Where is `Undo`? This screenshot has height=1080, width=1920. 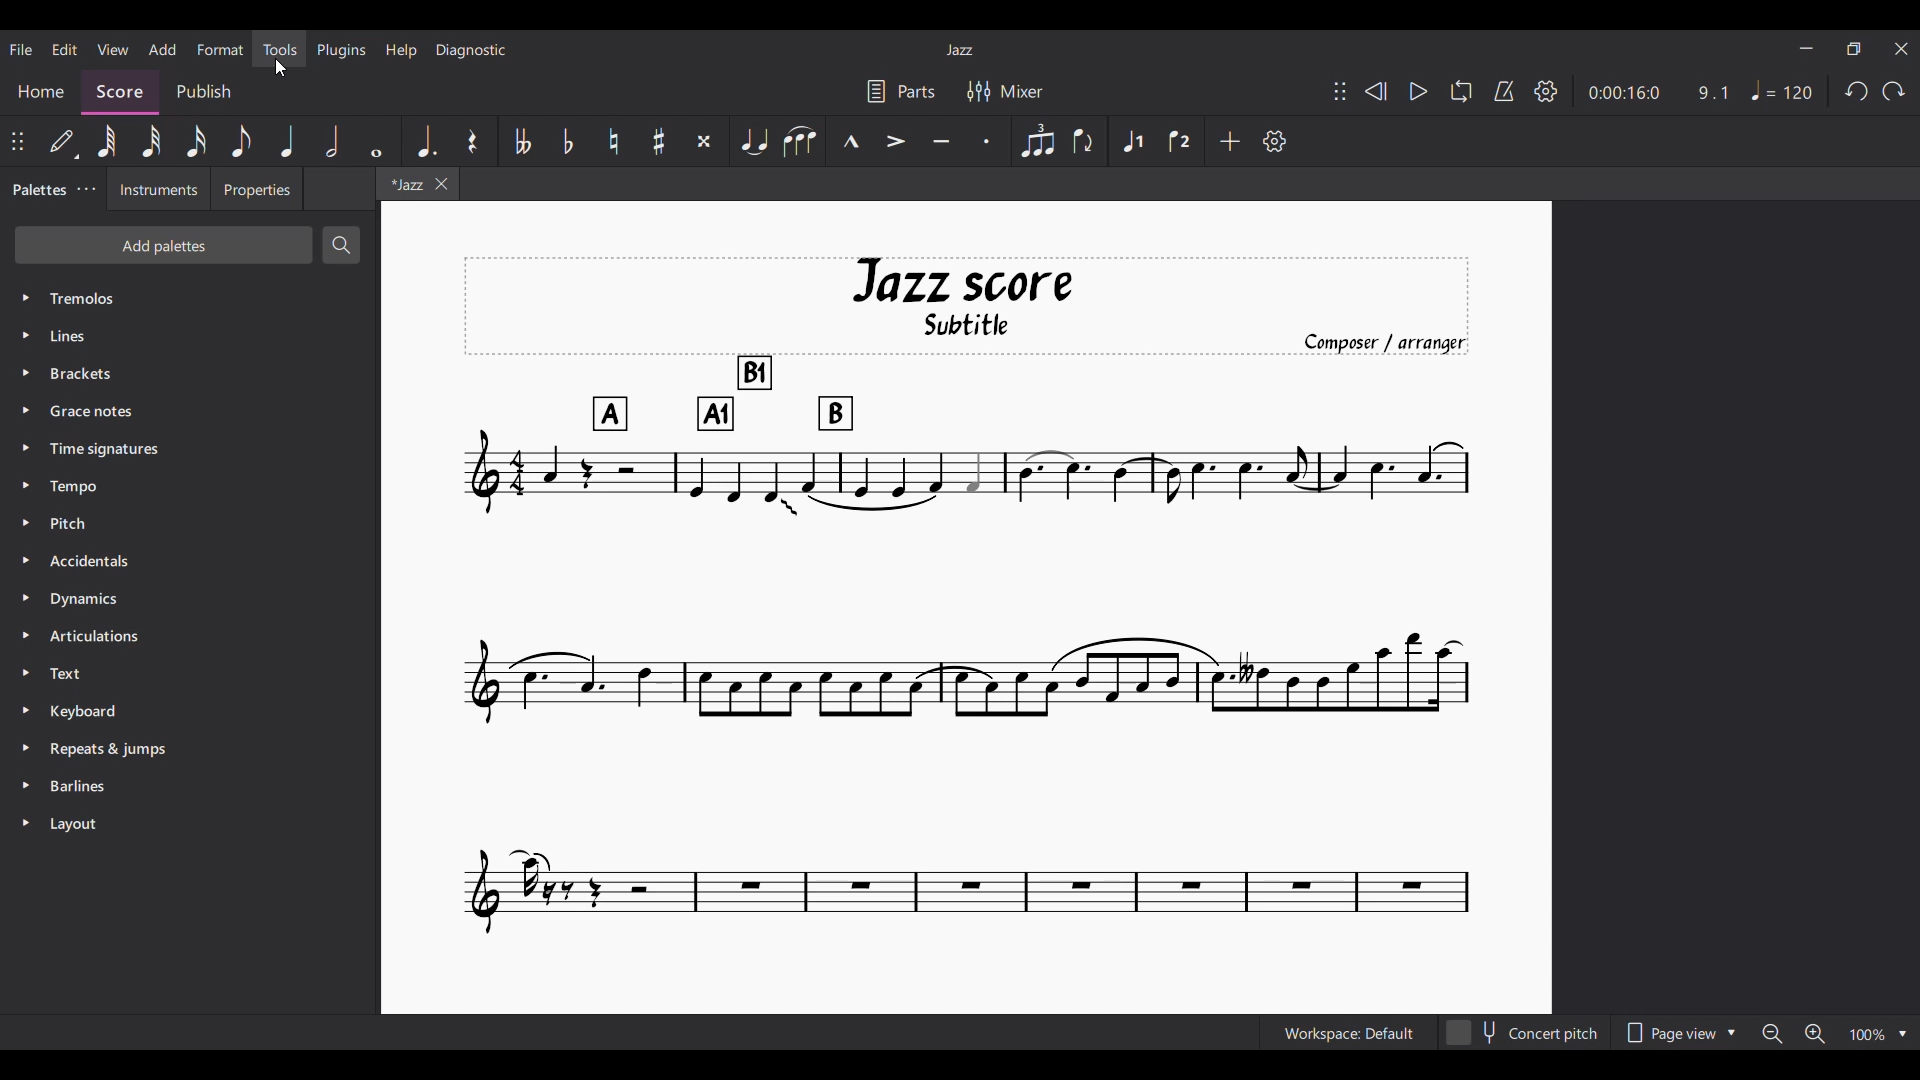
Undo is located at coordinates (1857, 92).